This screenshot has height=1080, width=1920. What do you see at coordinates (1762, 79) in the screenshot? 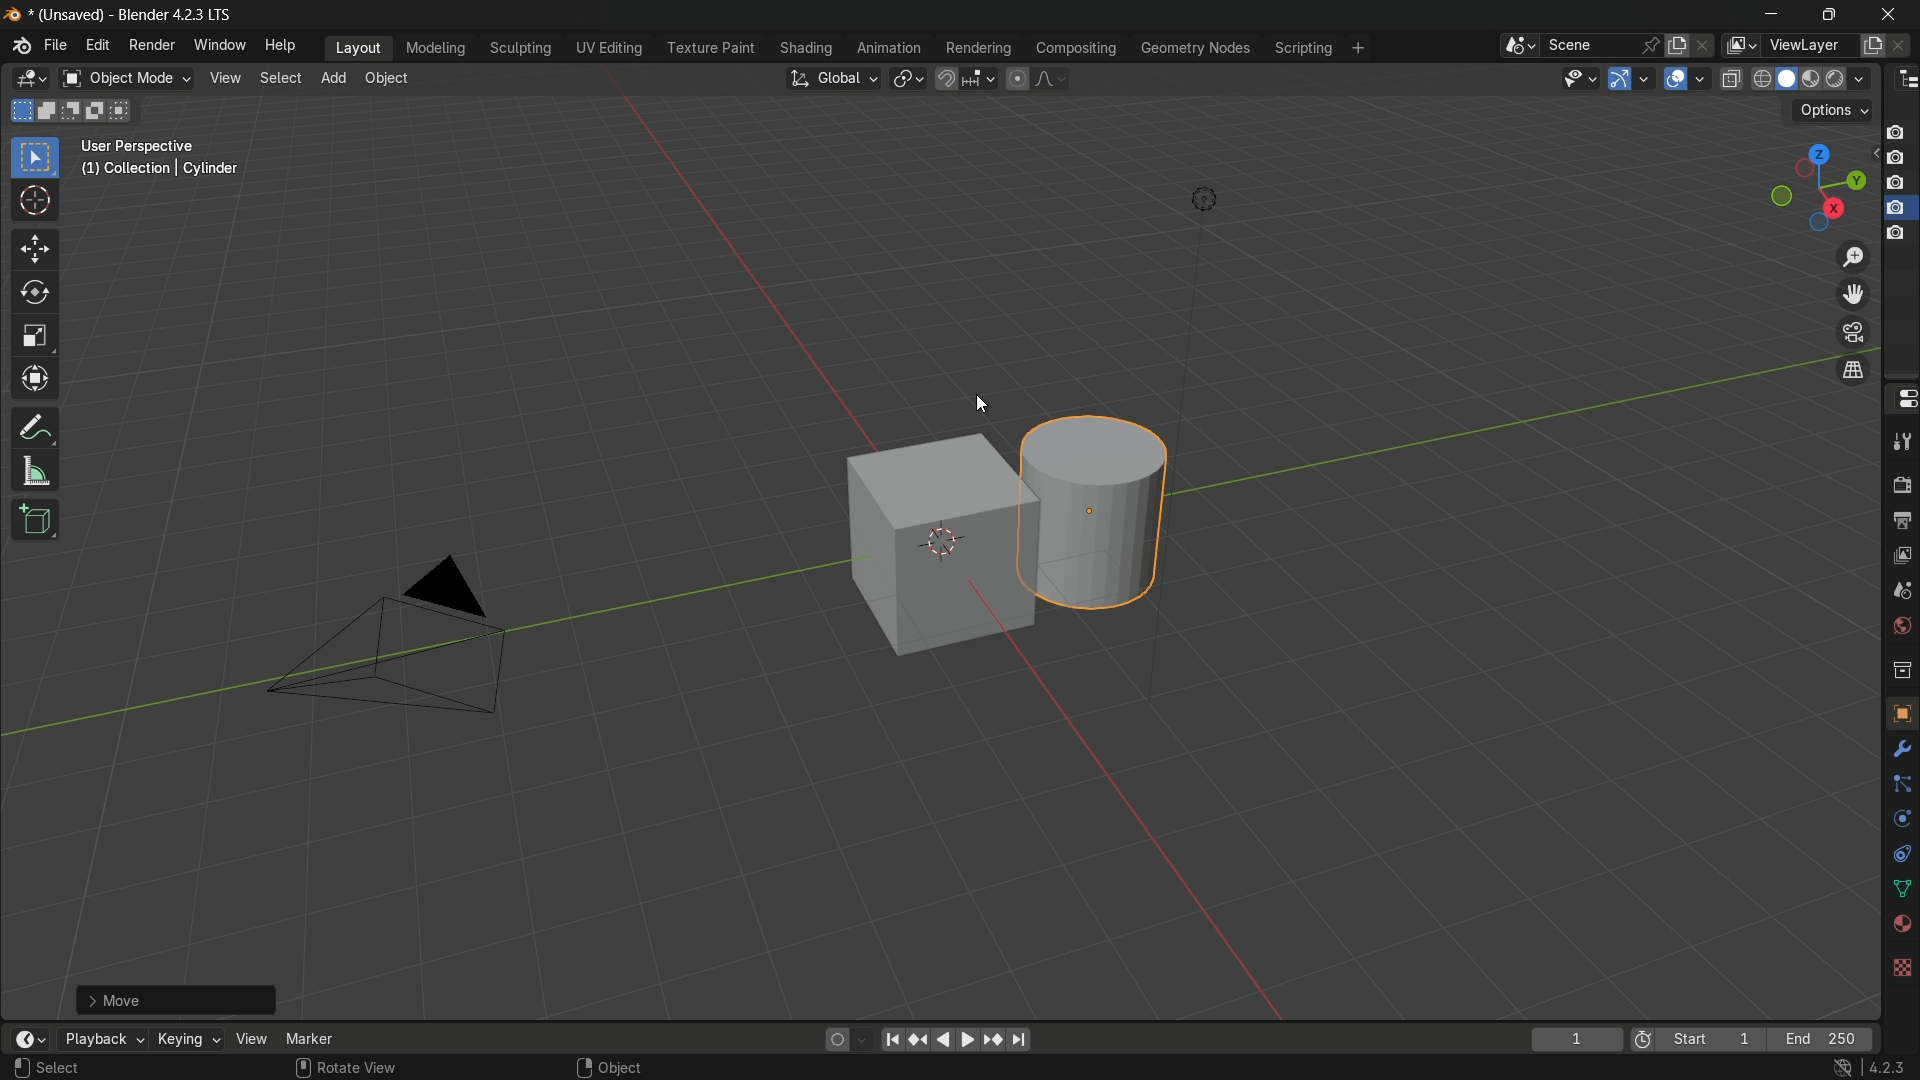
I see `wireframe` at bounding box center [1762, 79].